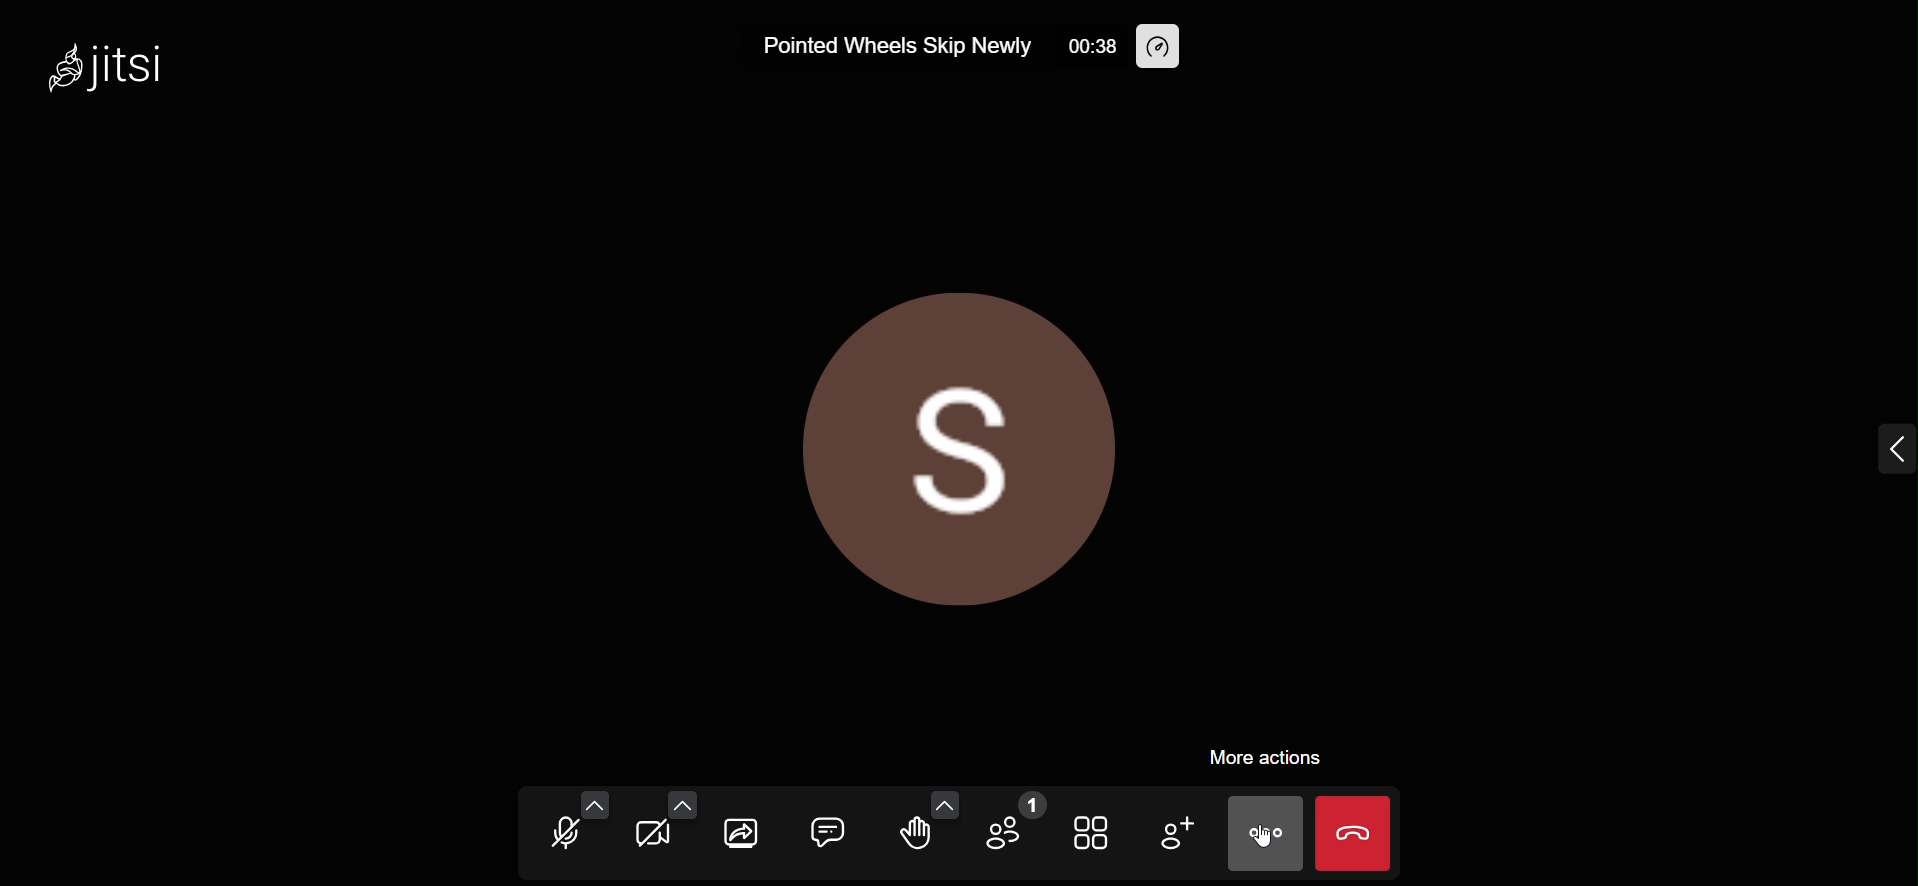 The width and height of the screenshot is (1918, 886). What do you see at coordinates (1258, 843) in the screenshot?
I see `cursor` at bounding box center [1258, 843].